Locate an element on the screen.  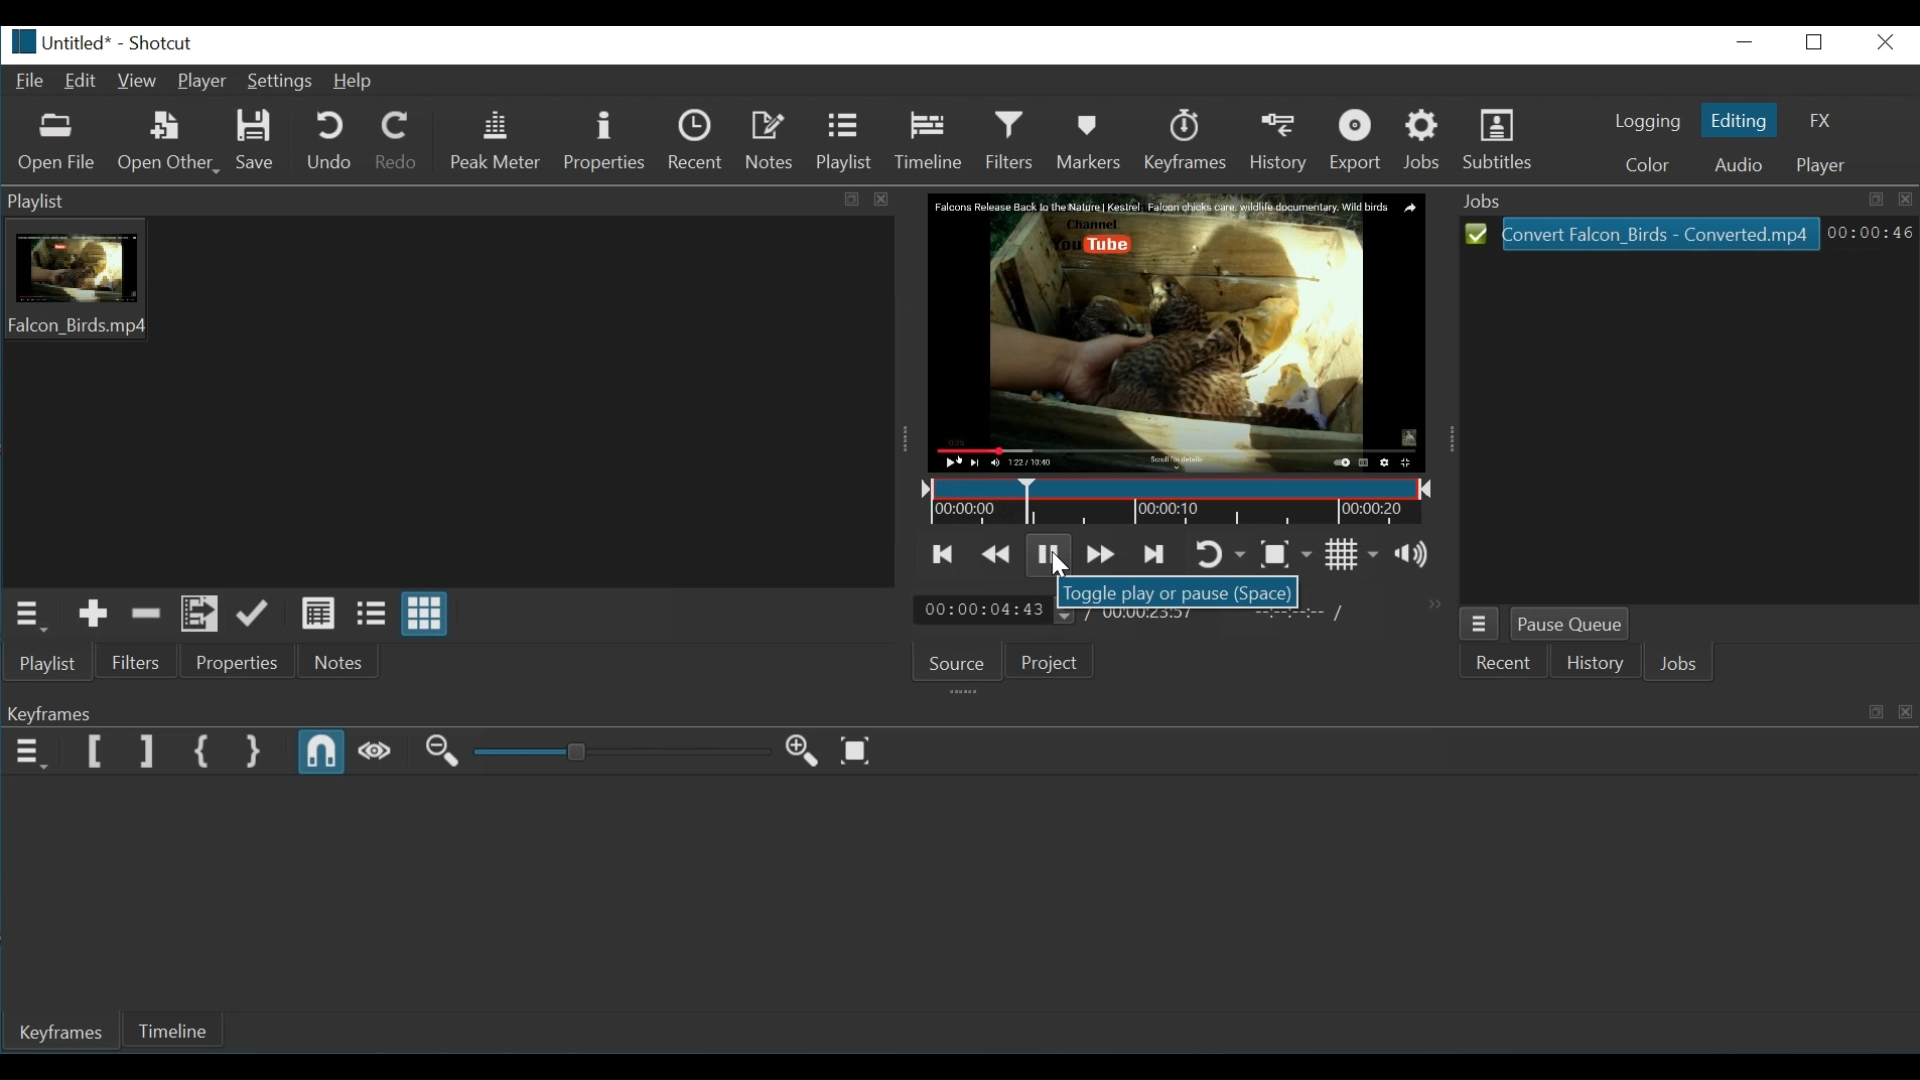
Redo is located at coordinates (399, 141).